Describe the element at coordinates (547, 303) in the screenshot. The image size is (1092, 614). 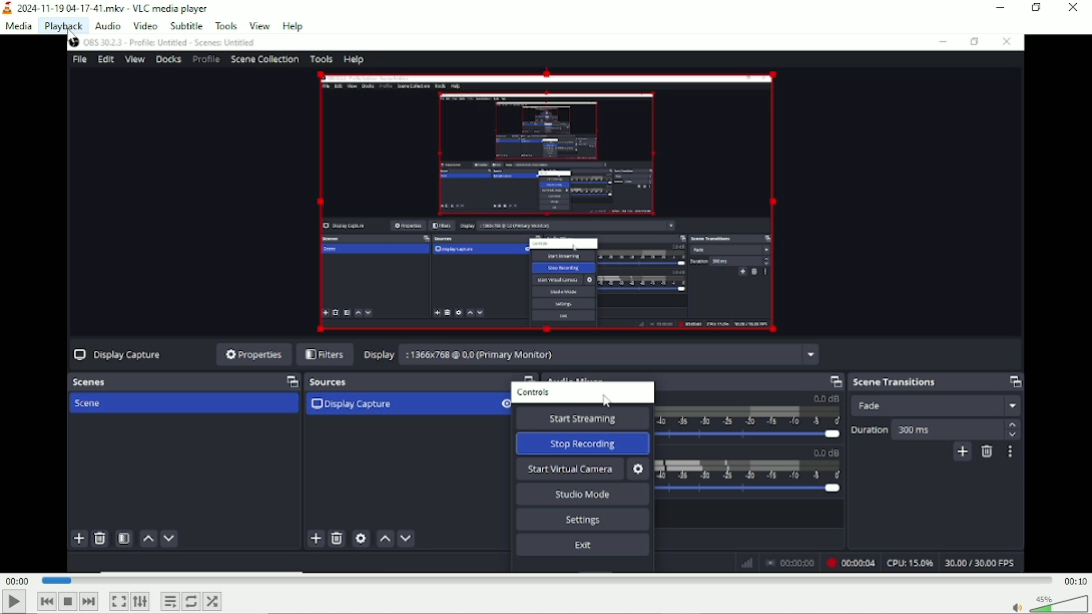
I see `Video` at that location.